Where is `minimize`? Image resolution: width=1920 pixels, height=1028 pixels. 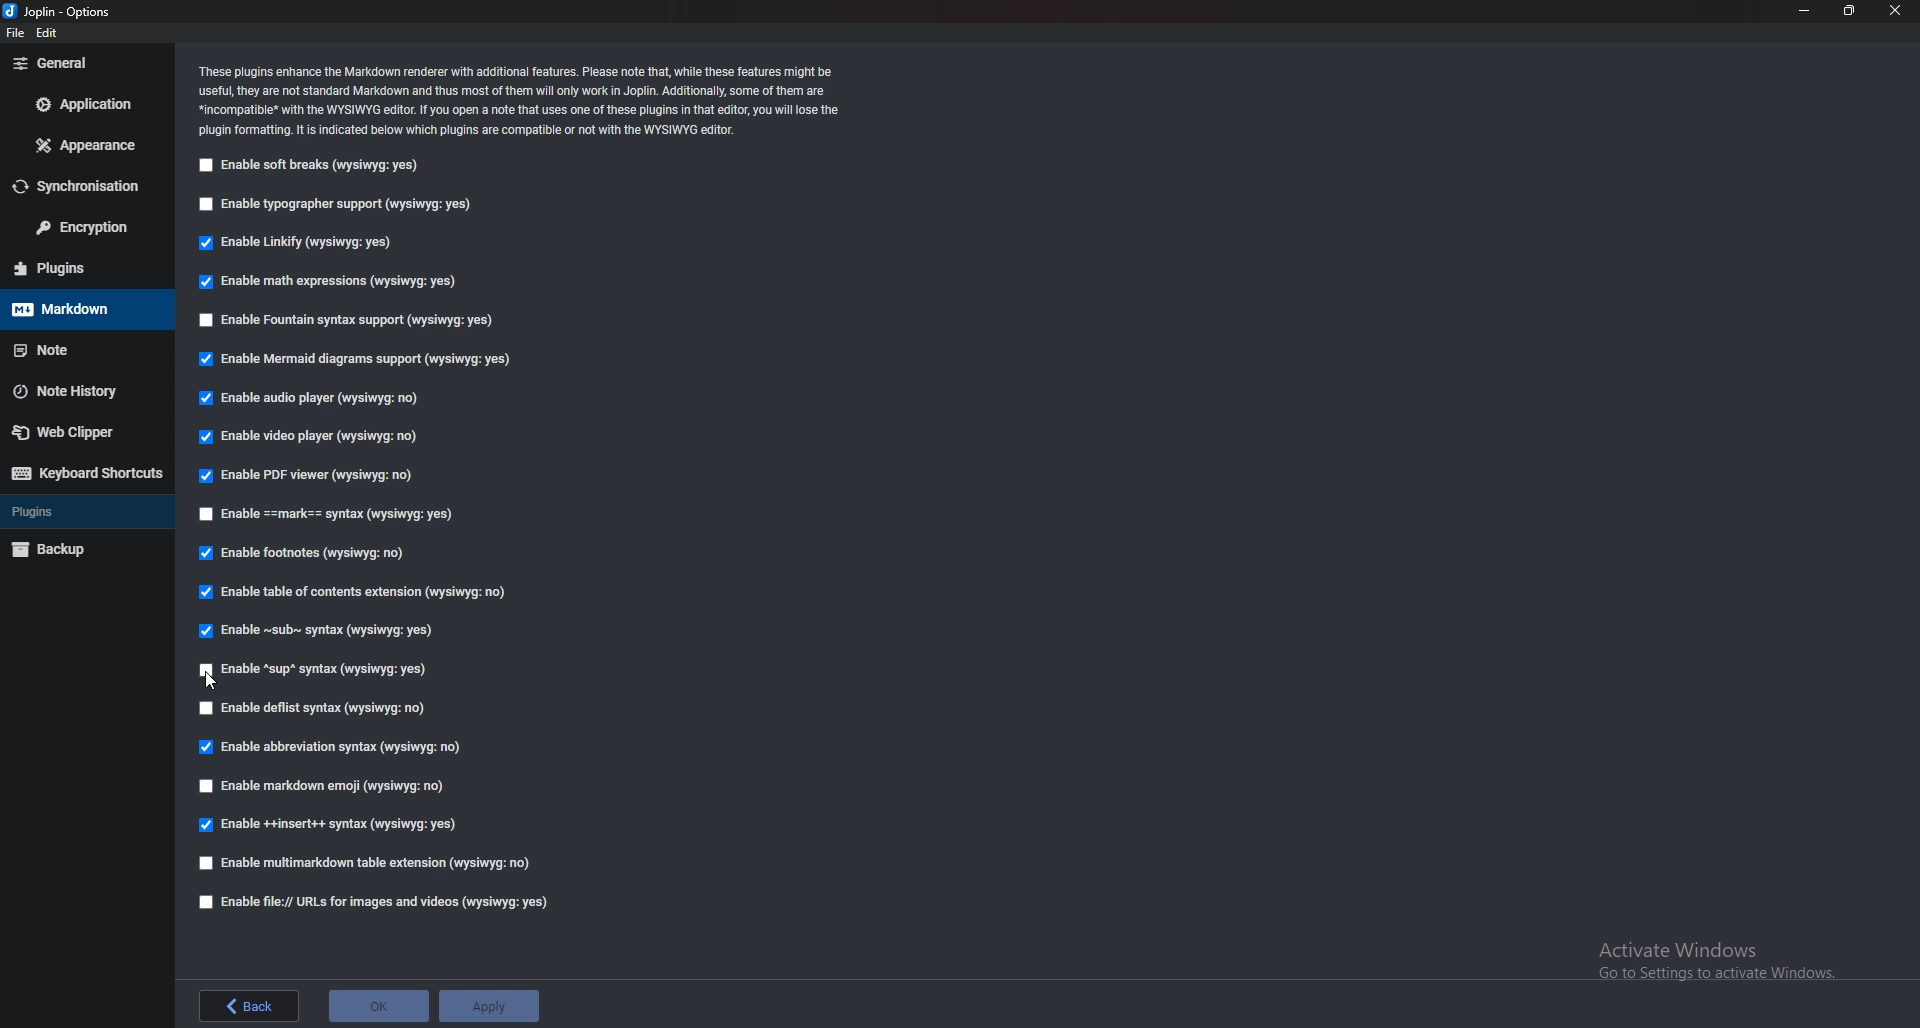 minimize is located at coordinates (1804, 9).